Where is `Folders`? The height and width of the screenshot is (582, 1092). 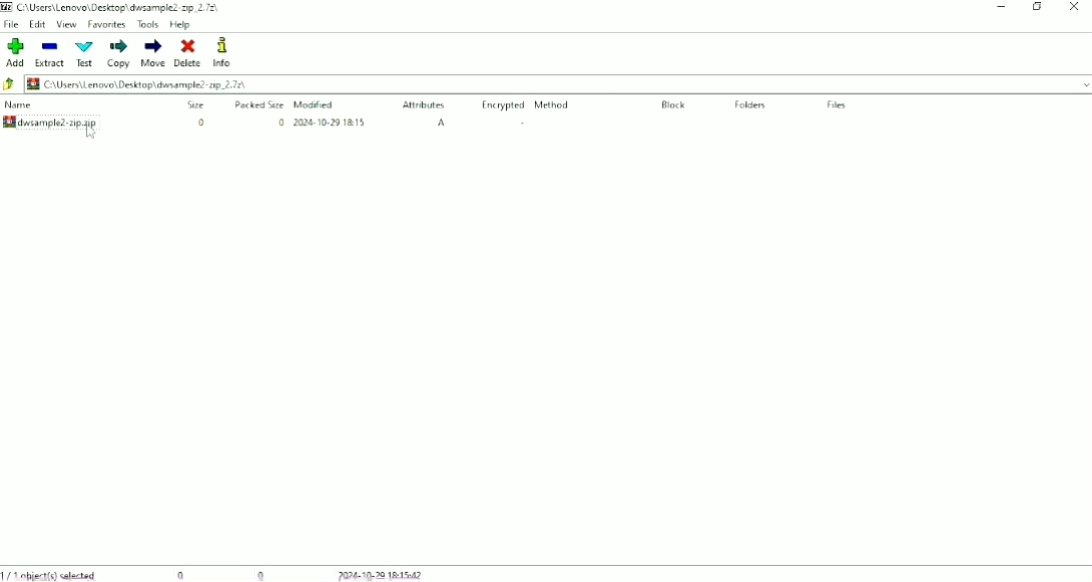
Folders is located at coordinates (753, 106).